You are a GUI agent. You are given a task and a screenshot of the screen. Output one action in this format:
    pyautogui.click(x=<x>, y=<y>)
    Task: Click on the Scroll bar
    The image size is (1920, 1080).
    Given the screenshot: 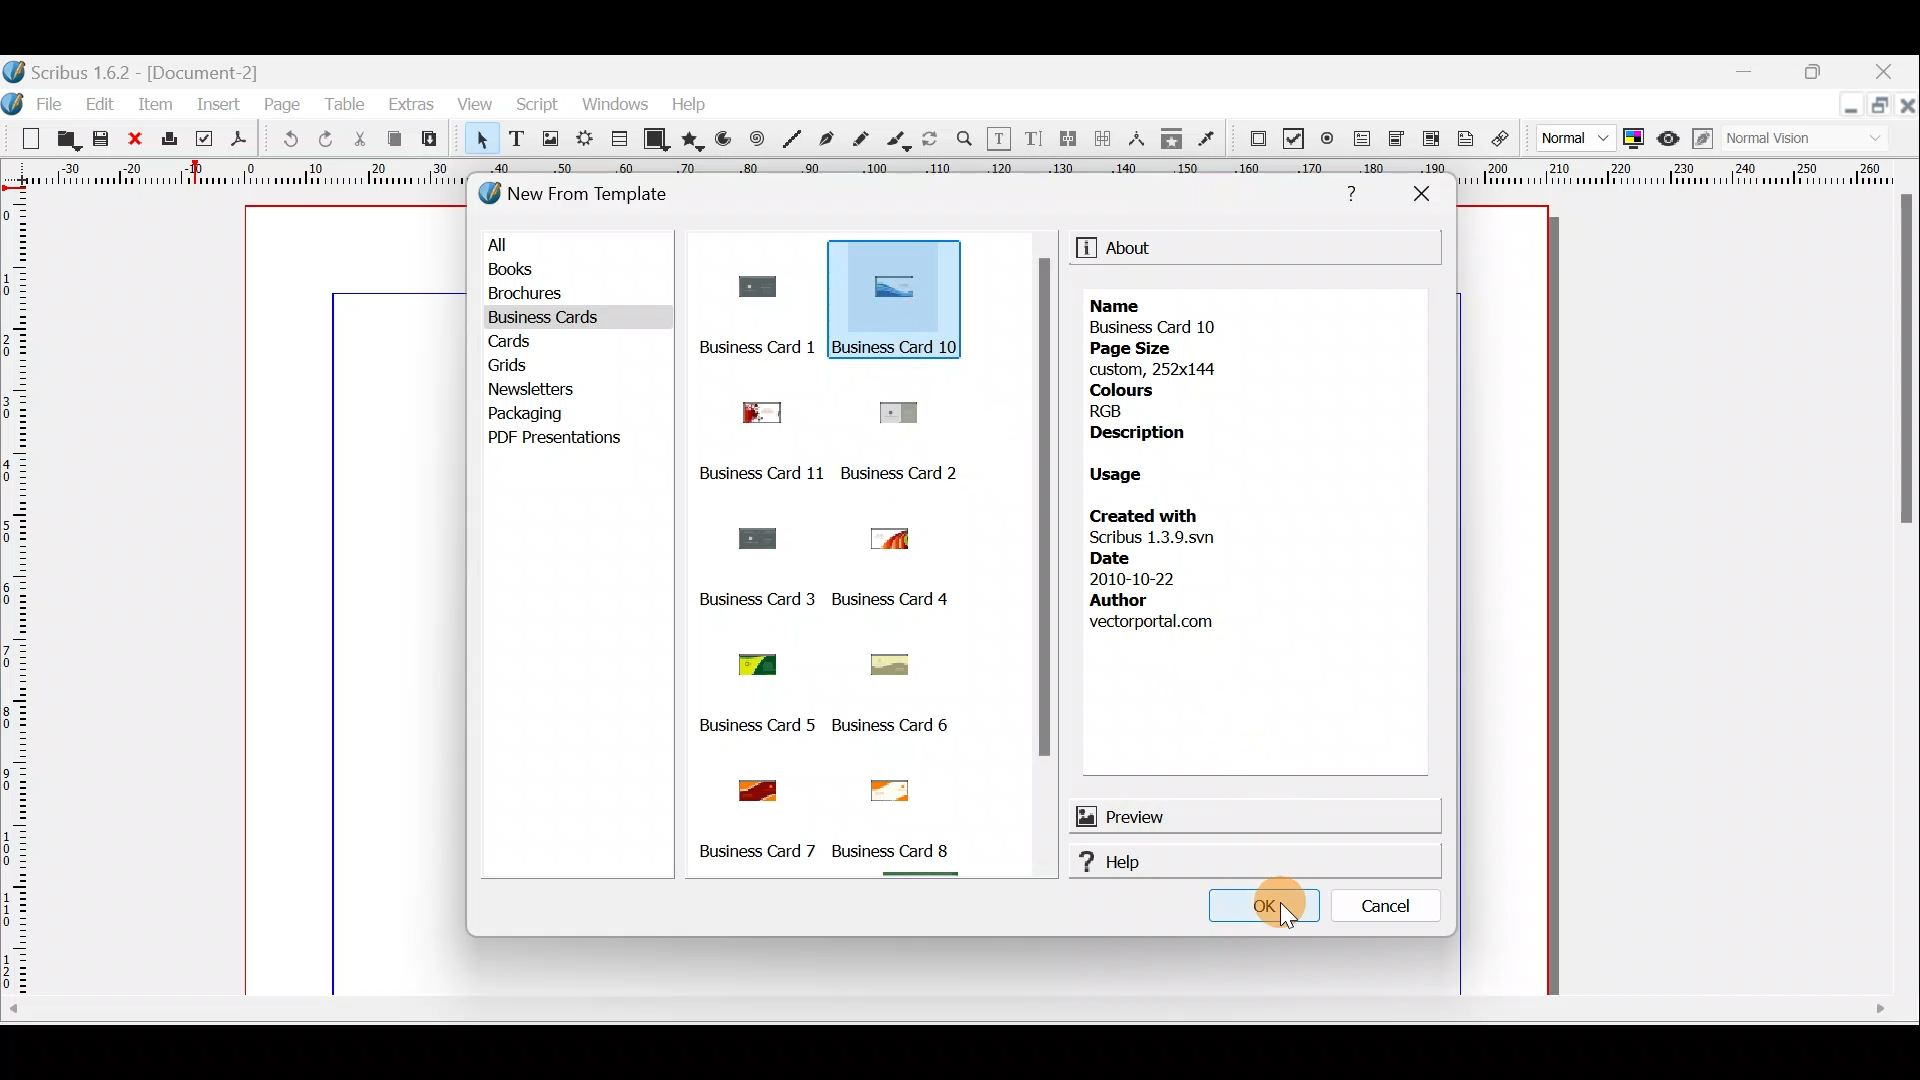 What is the action you would take?
    pyautogui.click(x=850, y=878)
    